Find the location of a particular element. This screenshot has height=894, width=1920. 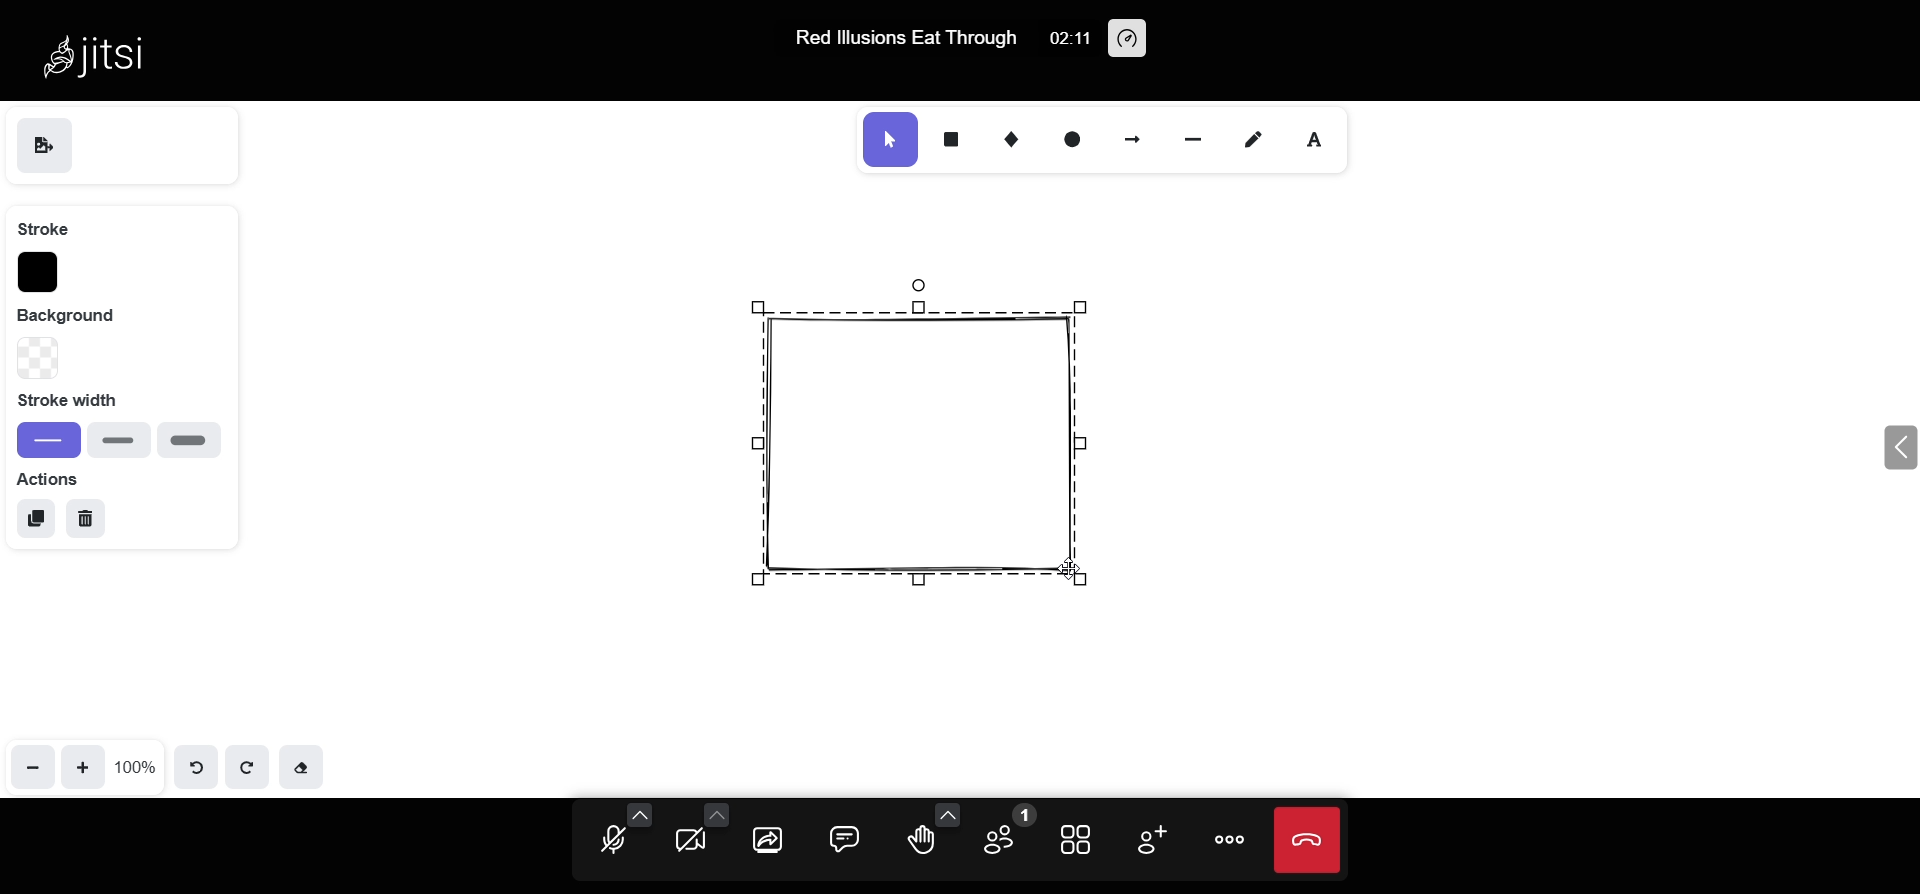

more camera options is located at coordinates (715, 813).